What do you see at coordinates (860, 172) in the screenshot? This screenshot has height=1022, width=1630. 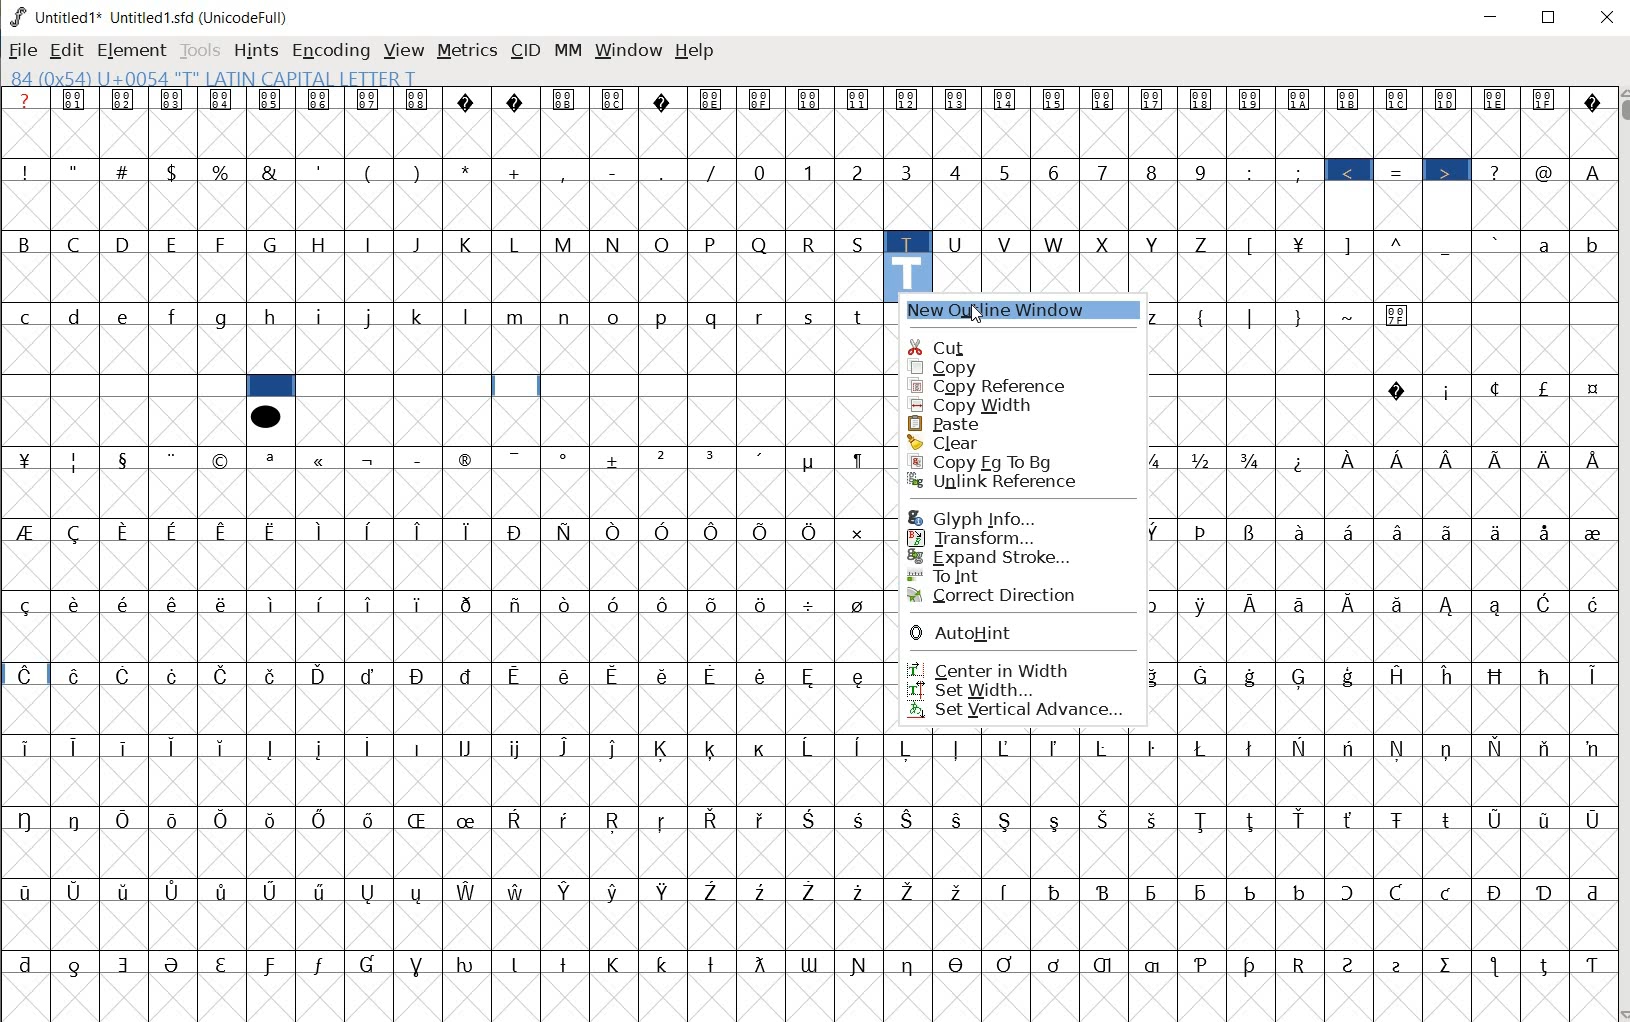 I see `2` at bounding box center [860, 172].